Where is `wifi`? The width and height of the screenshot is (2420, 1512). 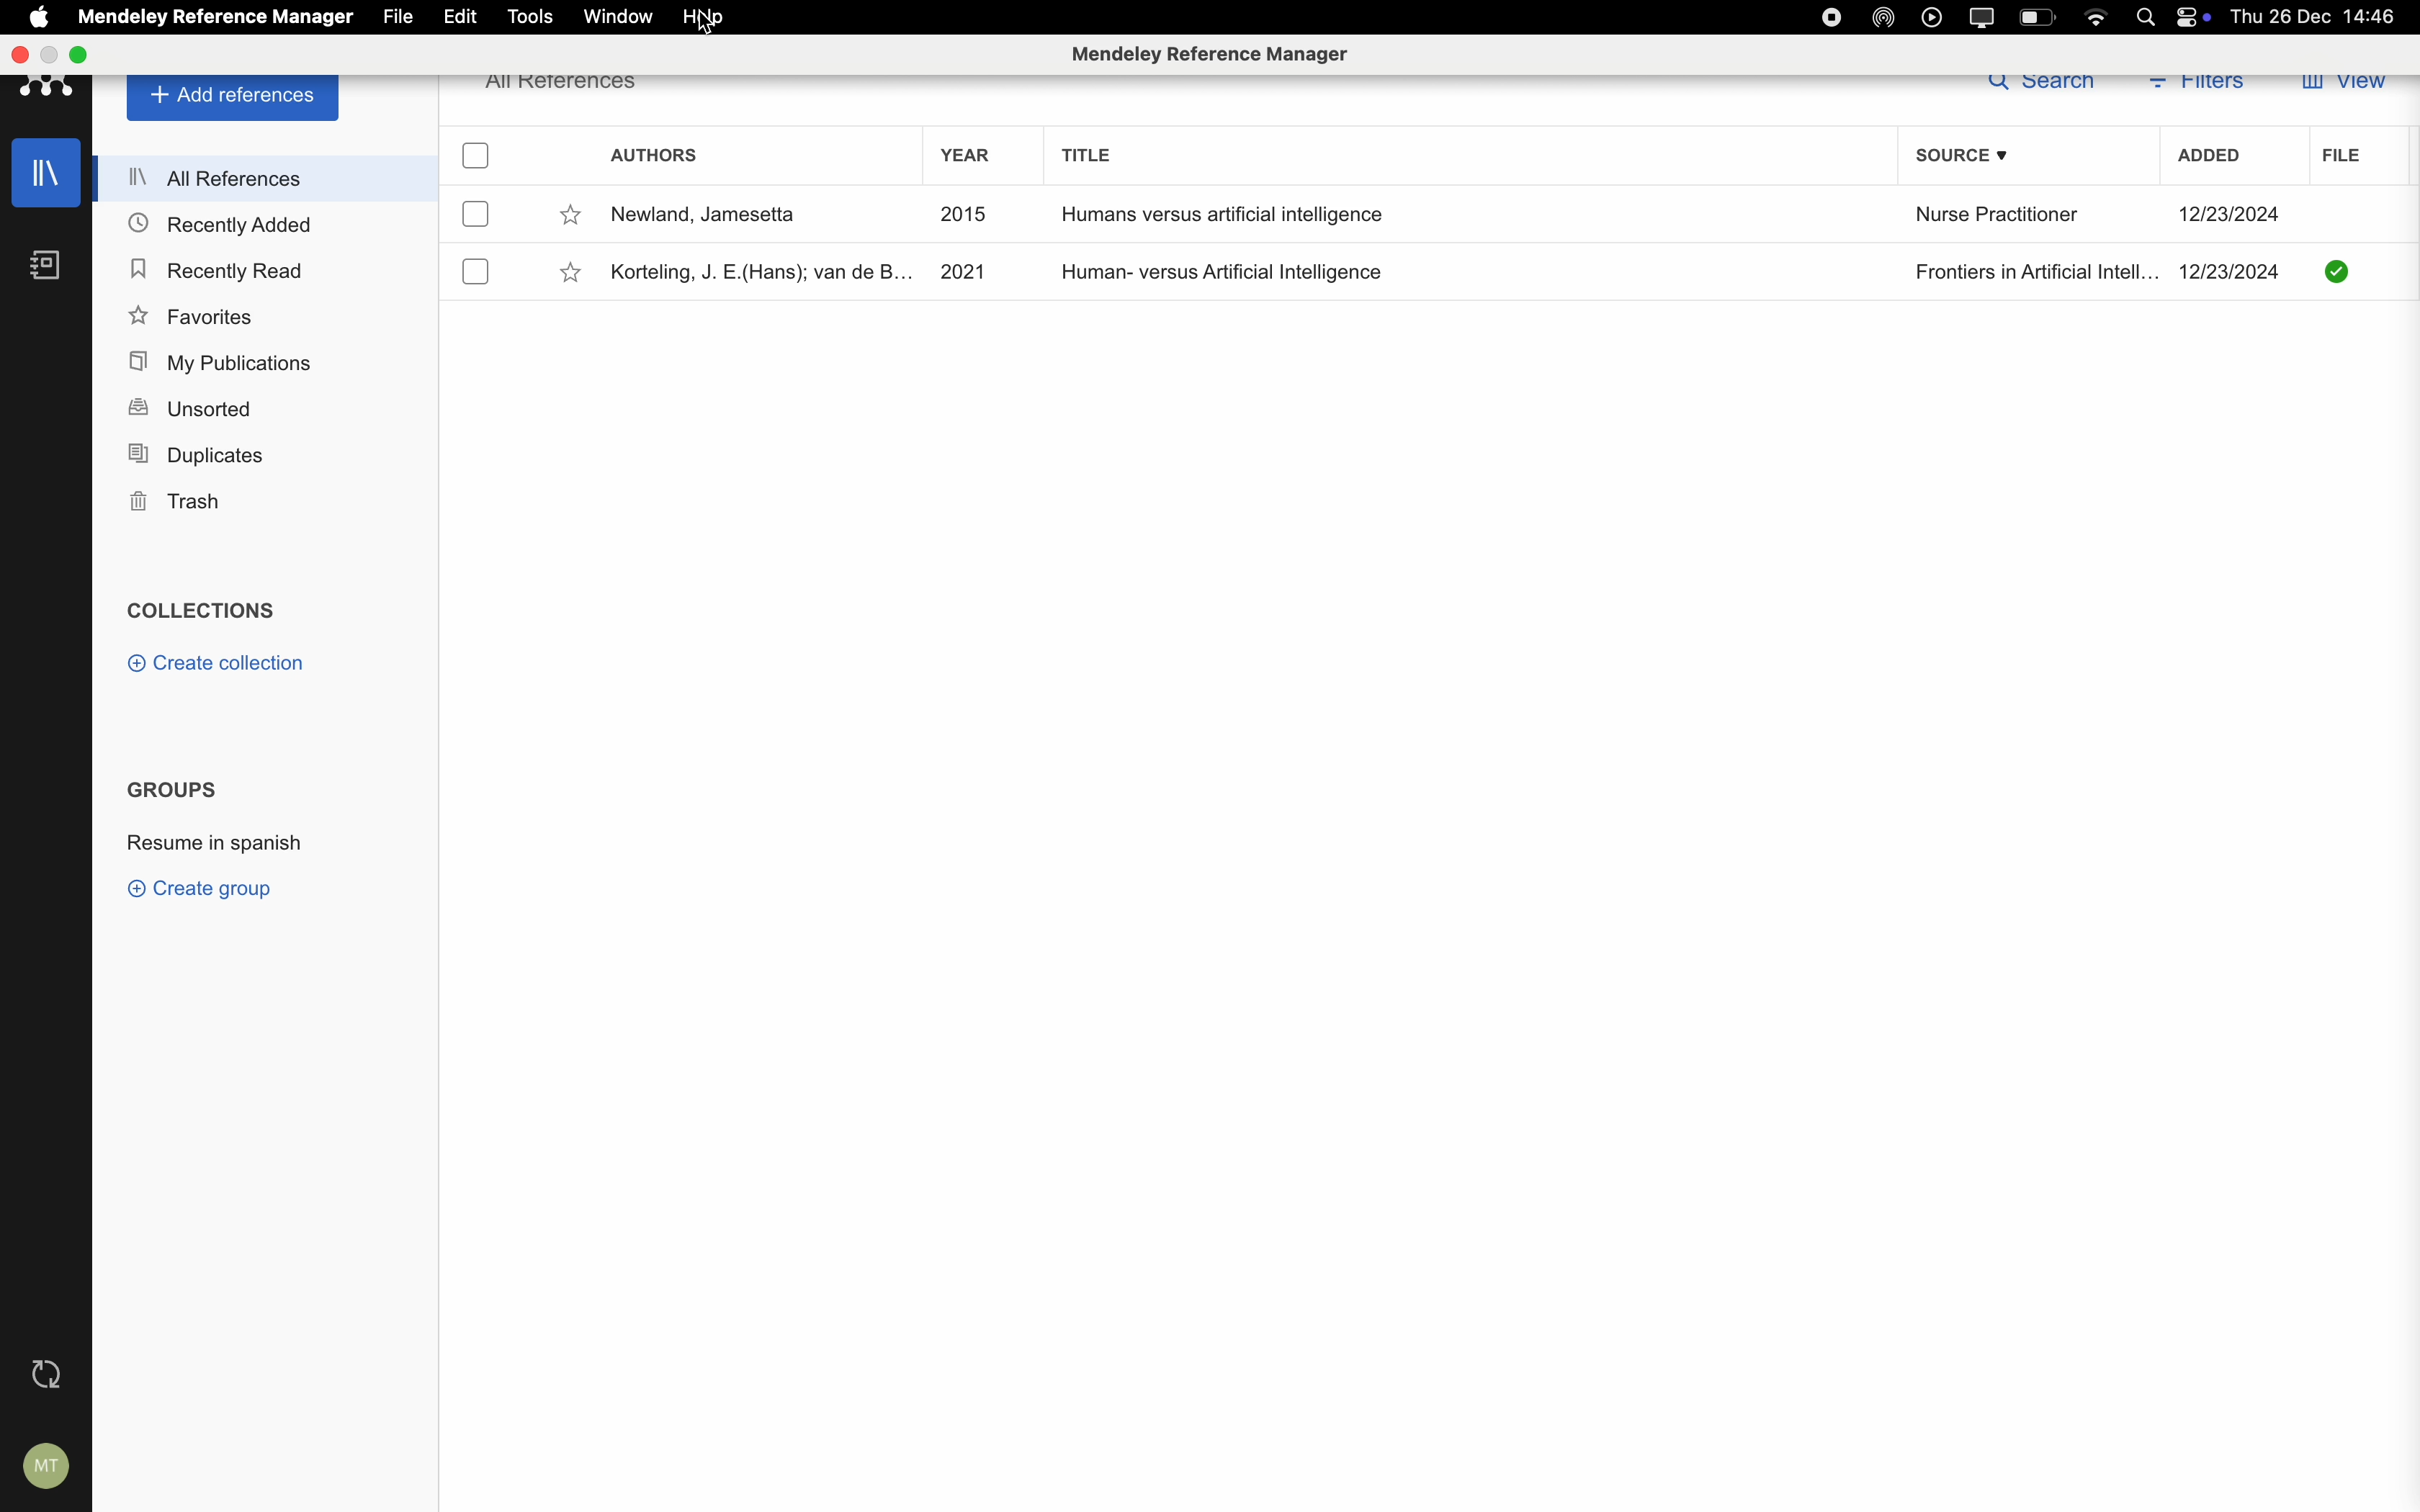
wifi is located at coordinates (2101, 17).